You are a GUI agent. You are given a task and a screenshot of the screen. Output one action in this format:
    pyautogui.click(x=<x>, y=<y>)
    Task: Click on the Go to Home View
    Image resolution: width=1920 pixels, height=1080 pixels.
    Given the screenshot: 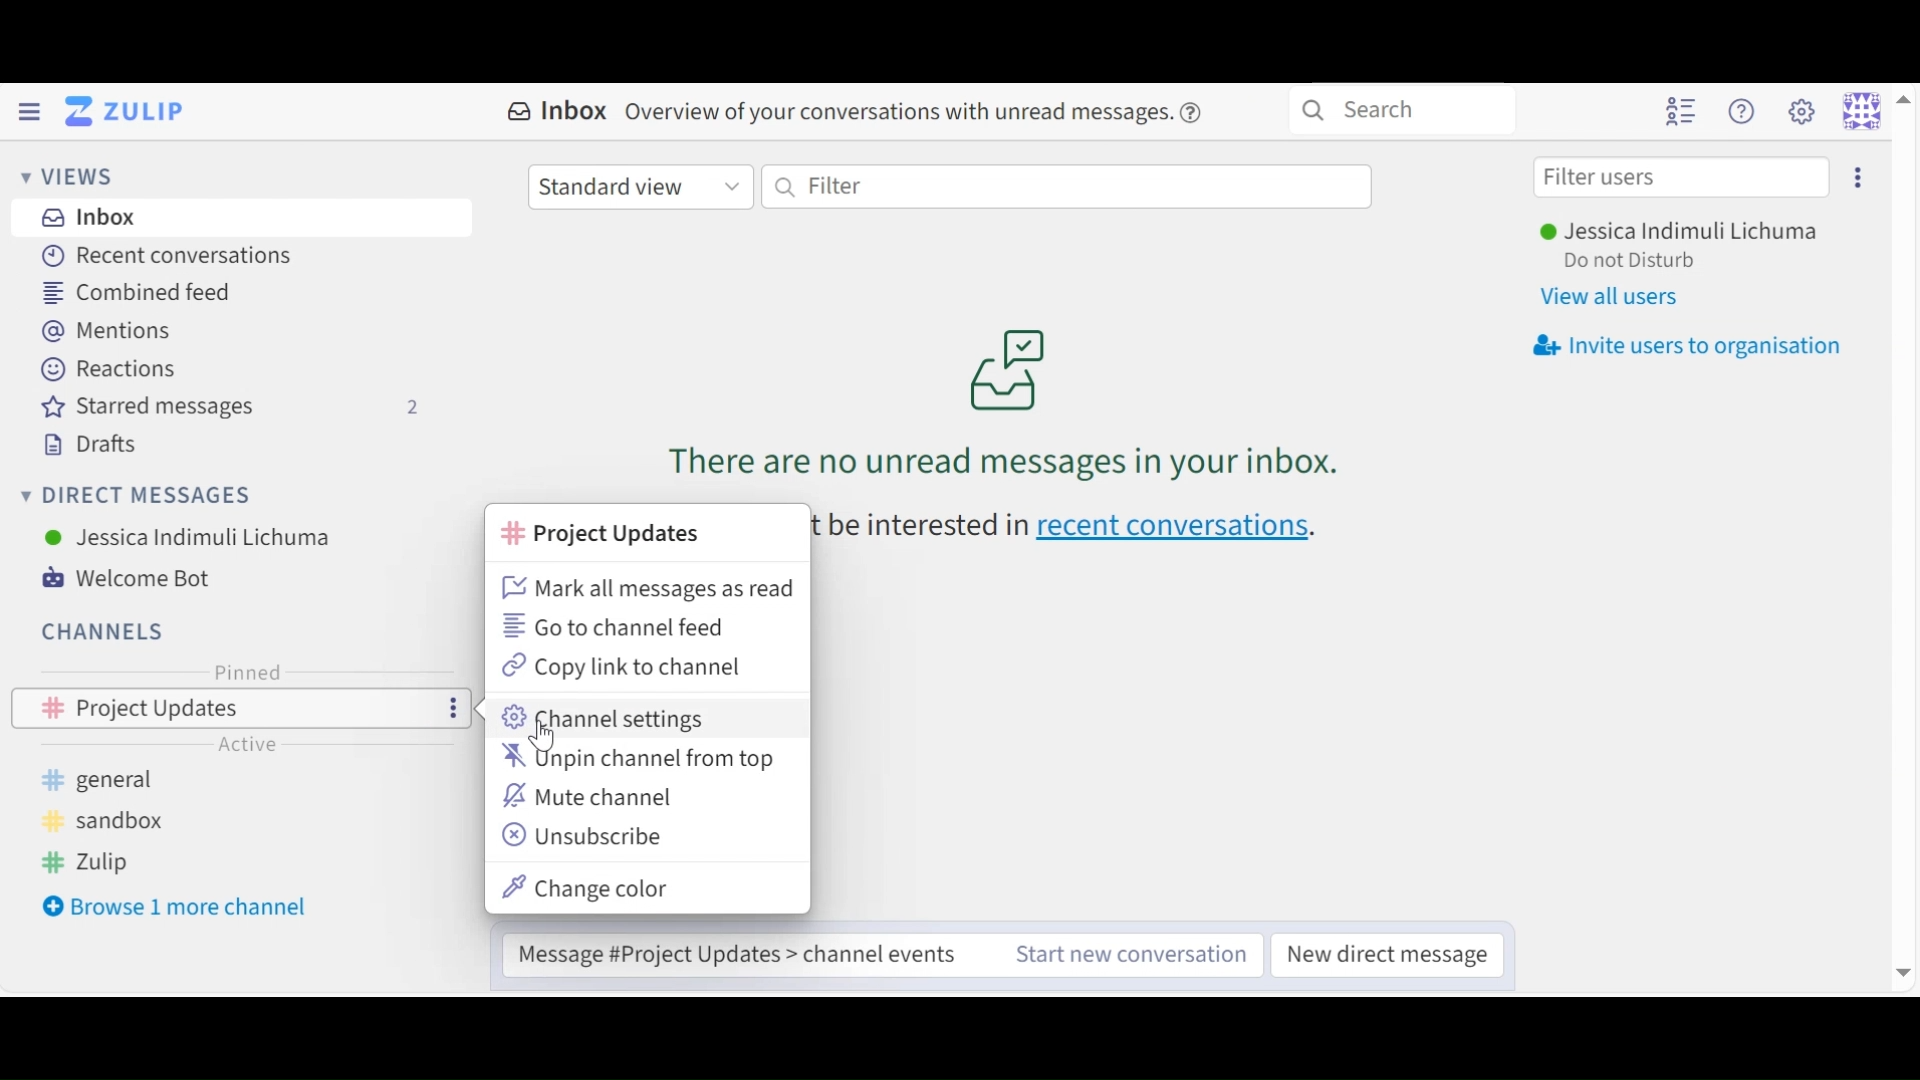 What is the action you would take?
    pyautogui.click(x=121, y=114)
    